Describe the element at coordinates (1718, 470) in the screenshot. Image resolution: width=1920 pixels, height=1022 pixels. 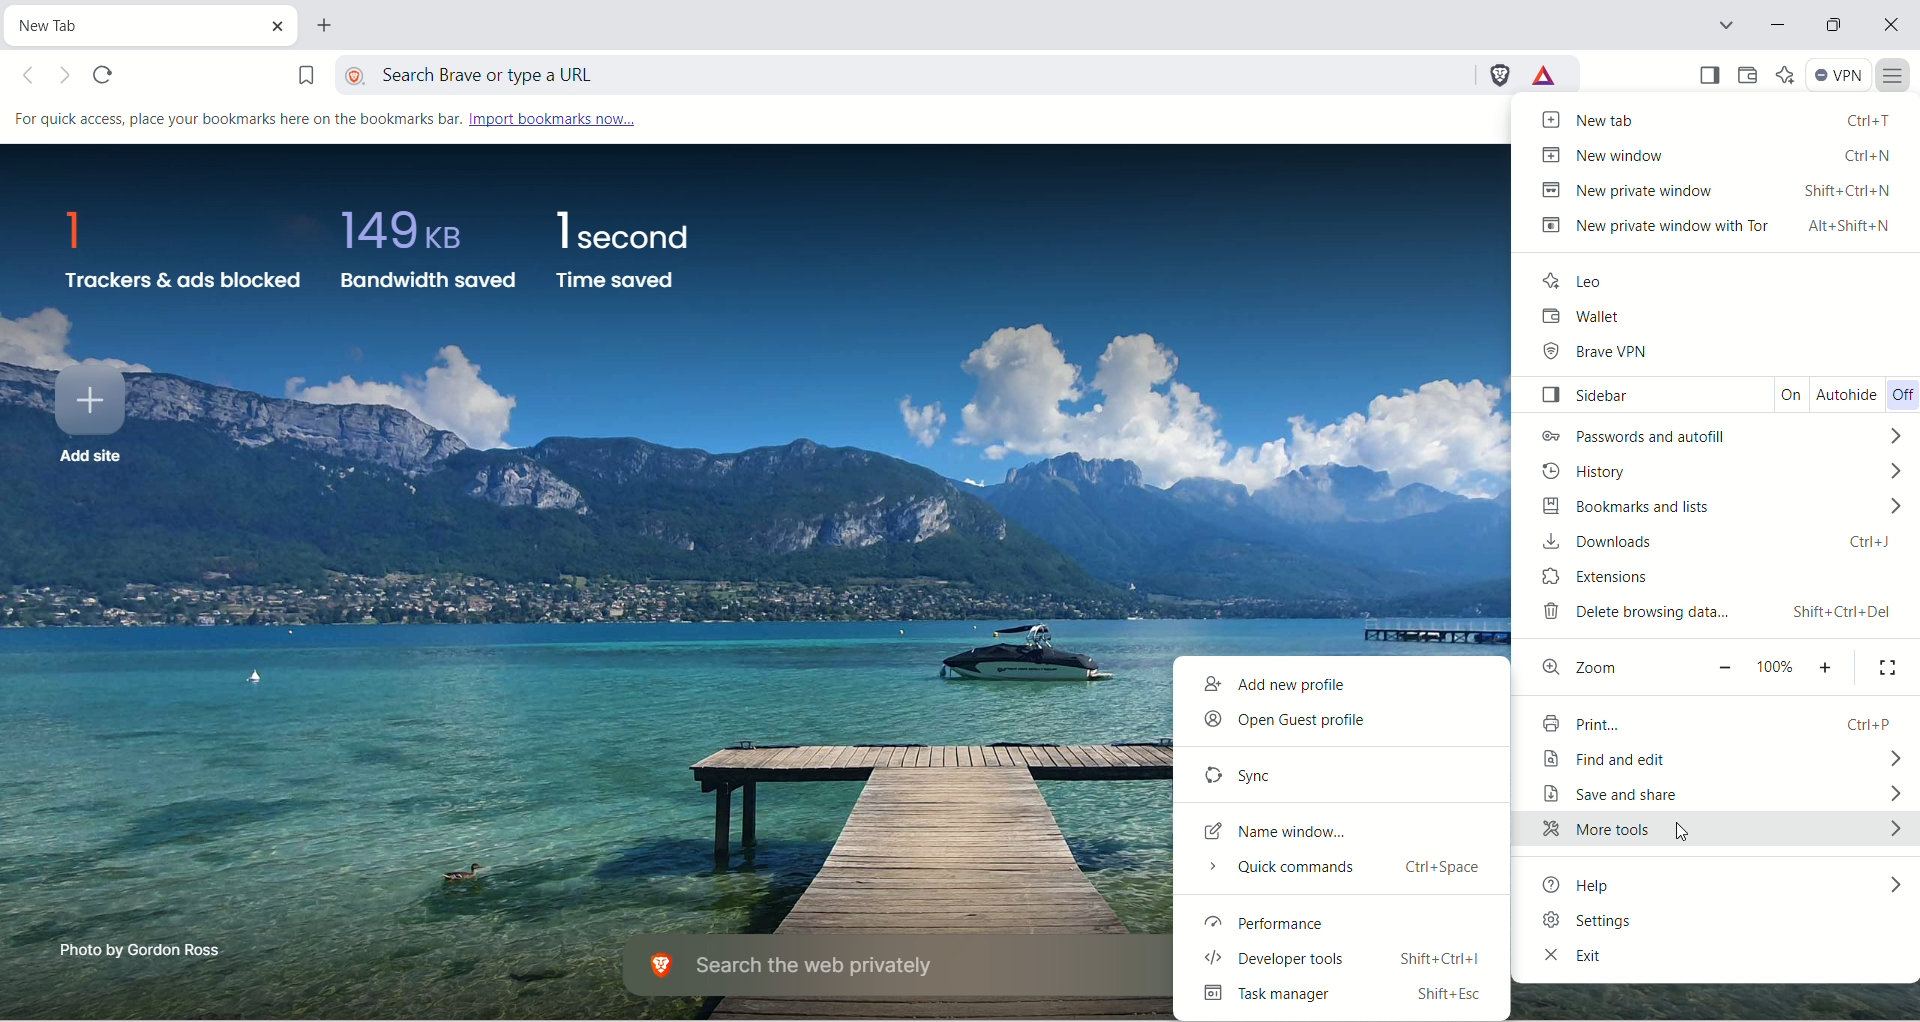
I see `history` at that location.